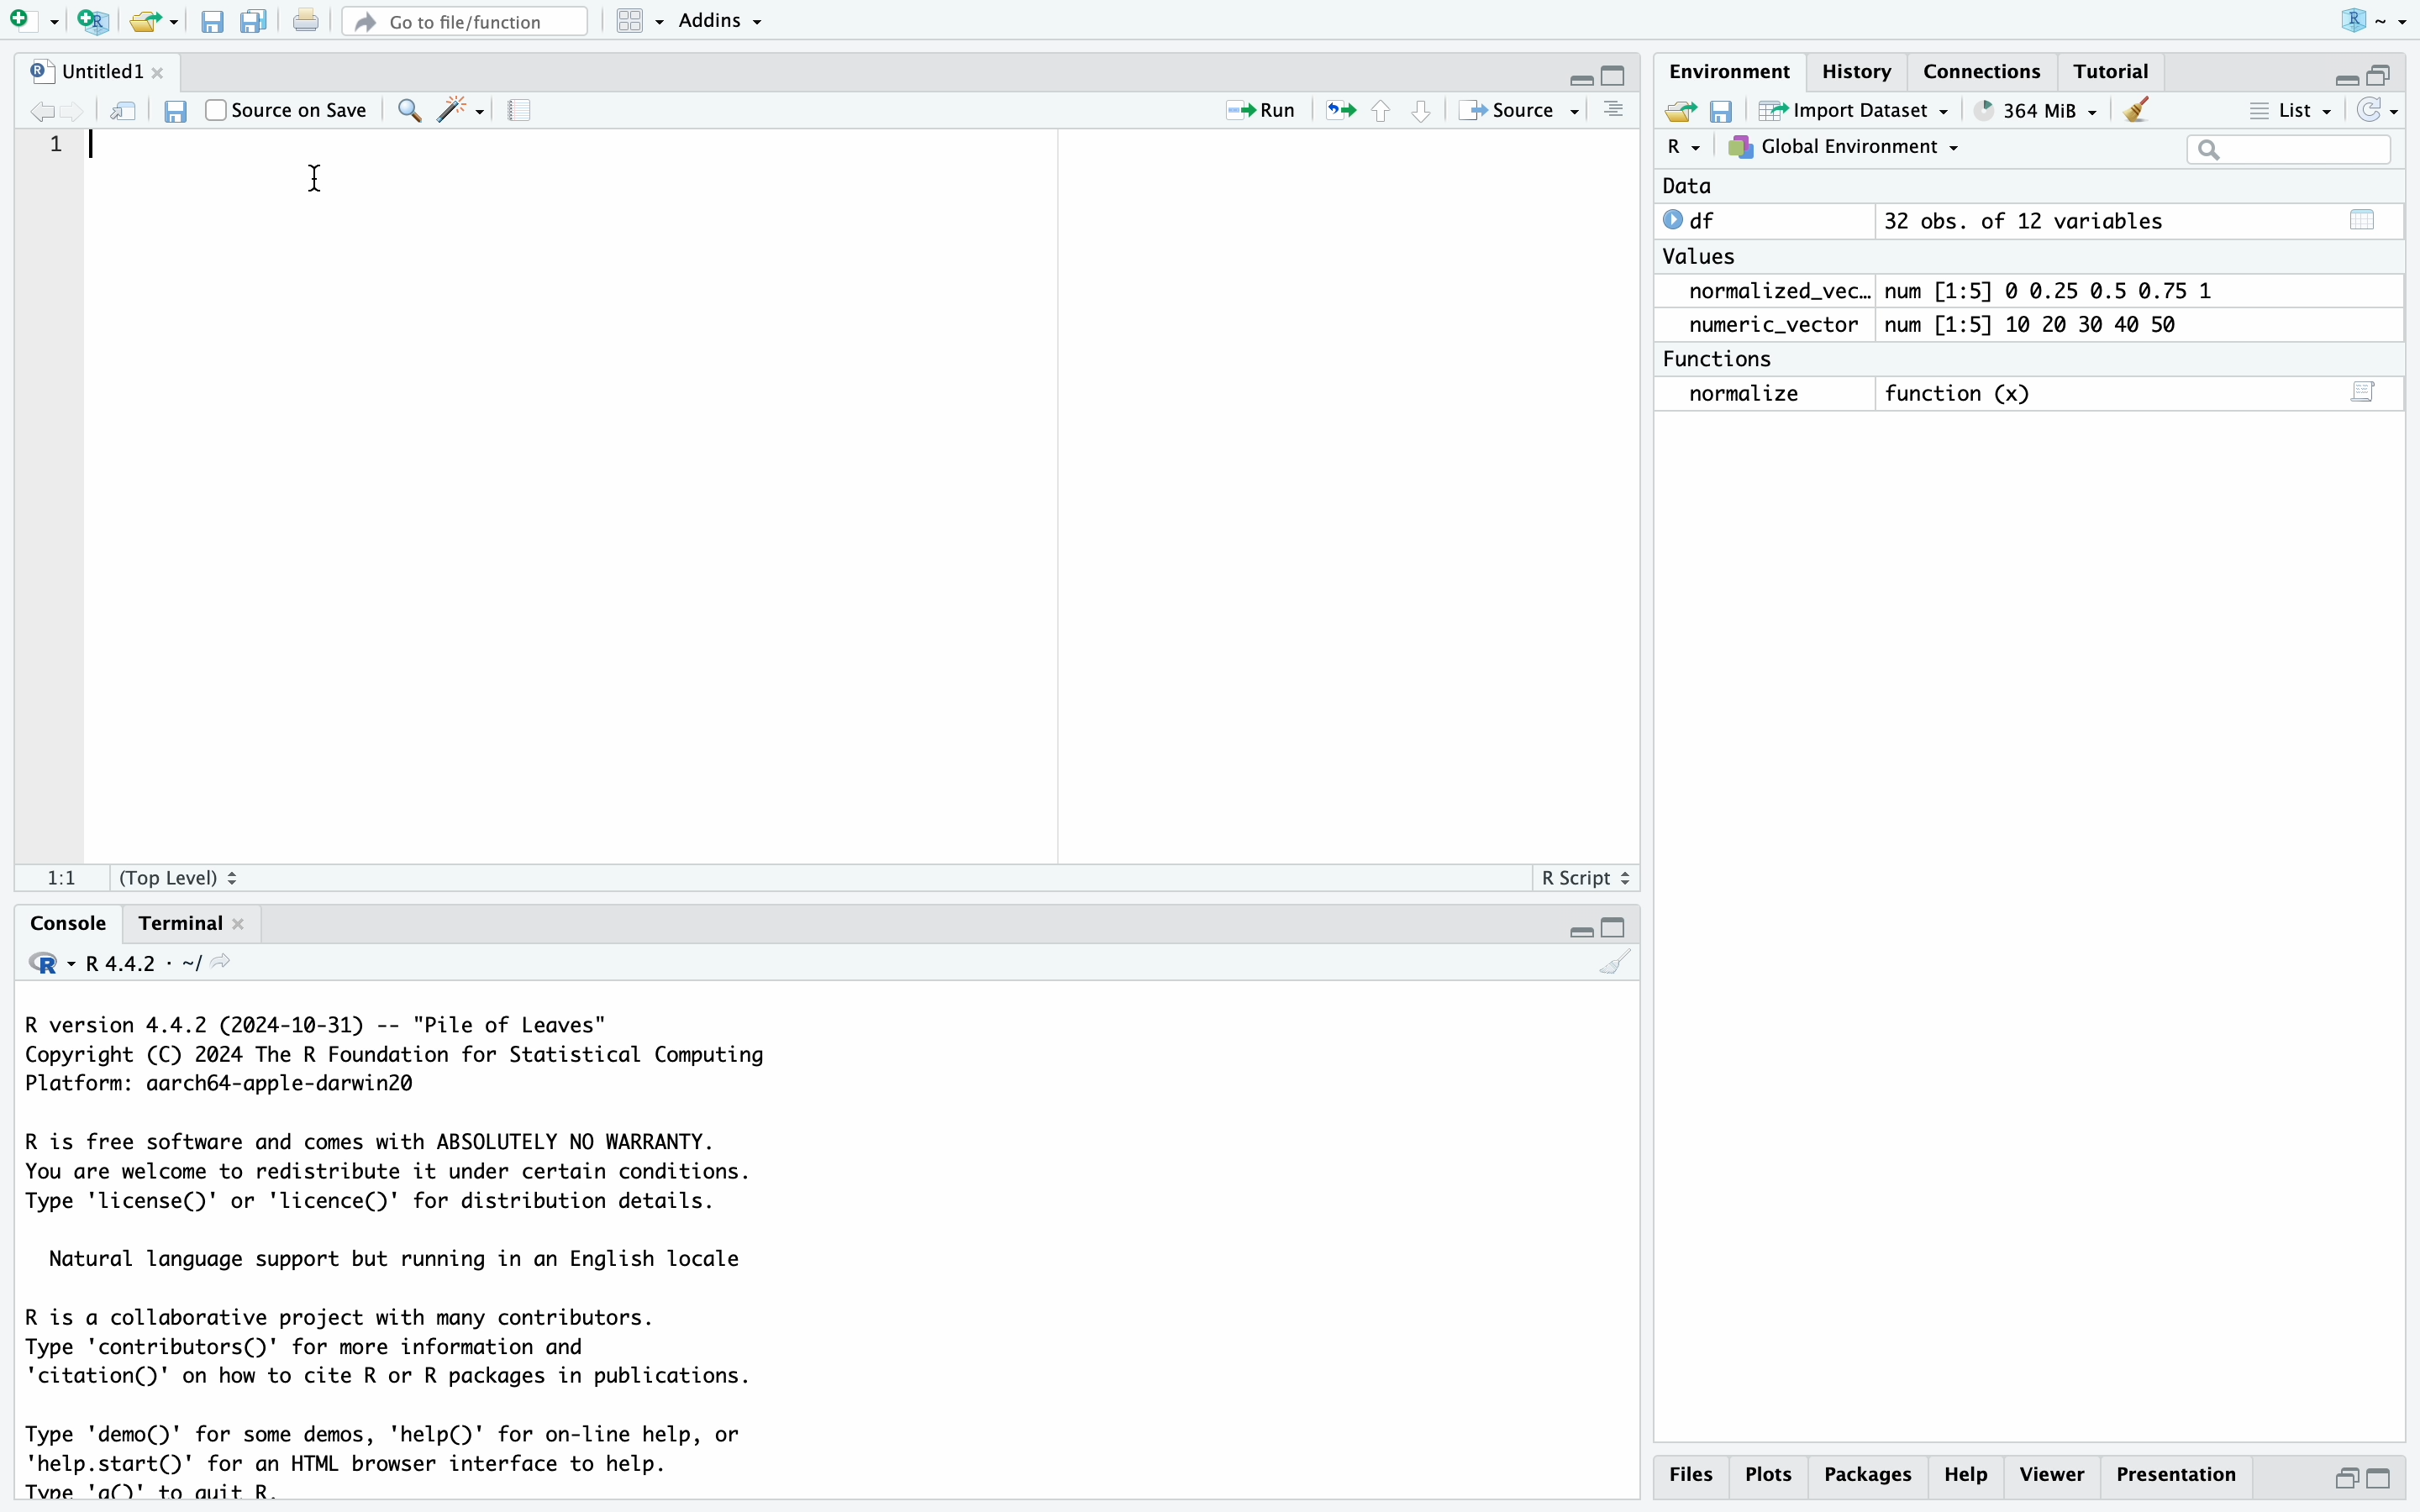 The image size is (2420, 1512). What do you see at coordinates (1765, 326) in the screenshot?
I see `Numeric_Vector` at bounding box center [1765, 326].